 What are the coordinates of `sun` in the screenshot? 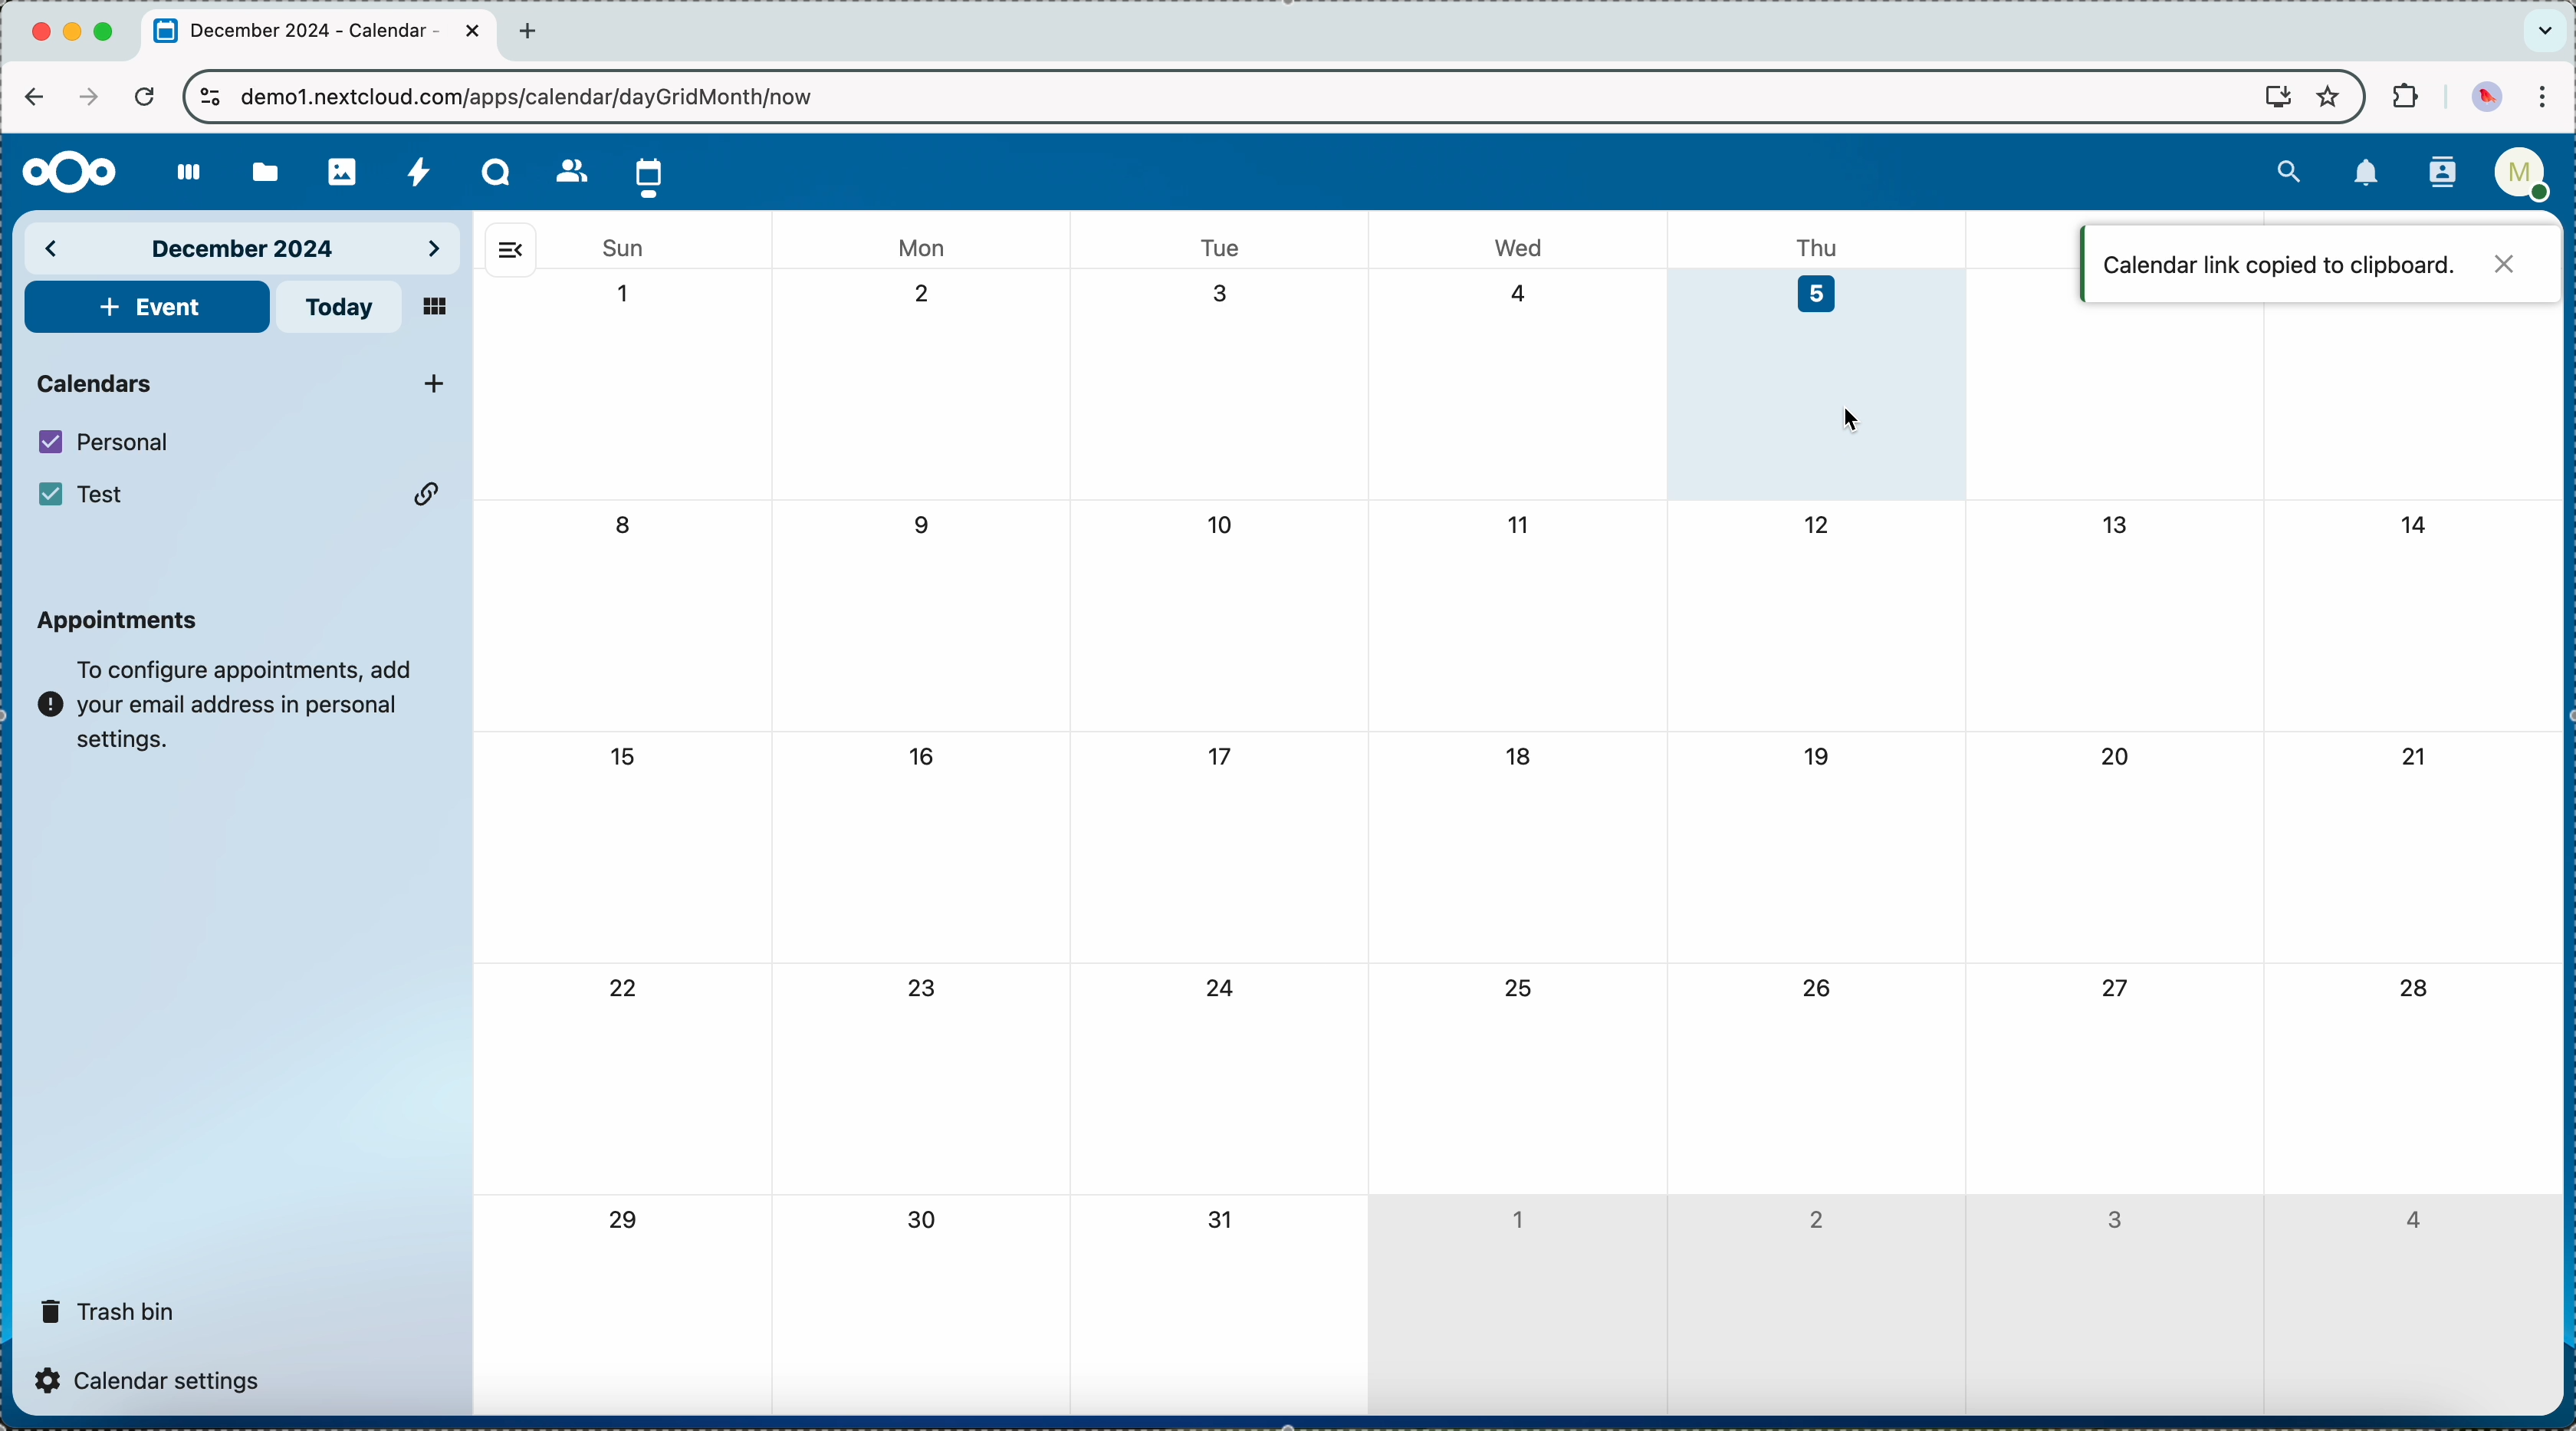 It's located at (621, 248).